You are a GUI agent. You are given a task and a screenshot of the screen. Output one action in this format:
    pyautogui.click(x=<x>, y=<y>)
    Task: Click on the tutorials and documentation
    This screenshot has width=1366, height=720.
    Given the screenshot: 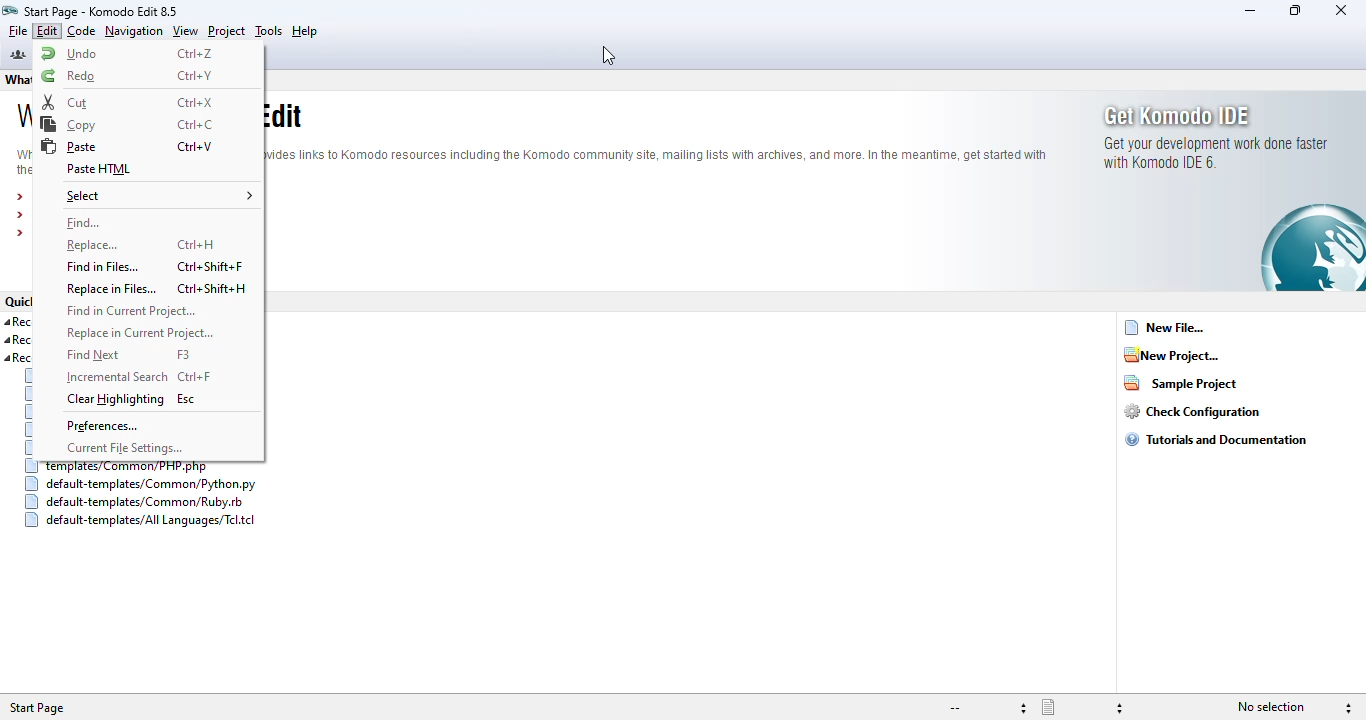 What is the action you would take?
    pyautogui.click(x=1218, y=439)
    